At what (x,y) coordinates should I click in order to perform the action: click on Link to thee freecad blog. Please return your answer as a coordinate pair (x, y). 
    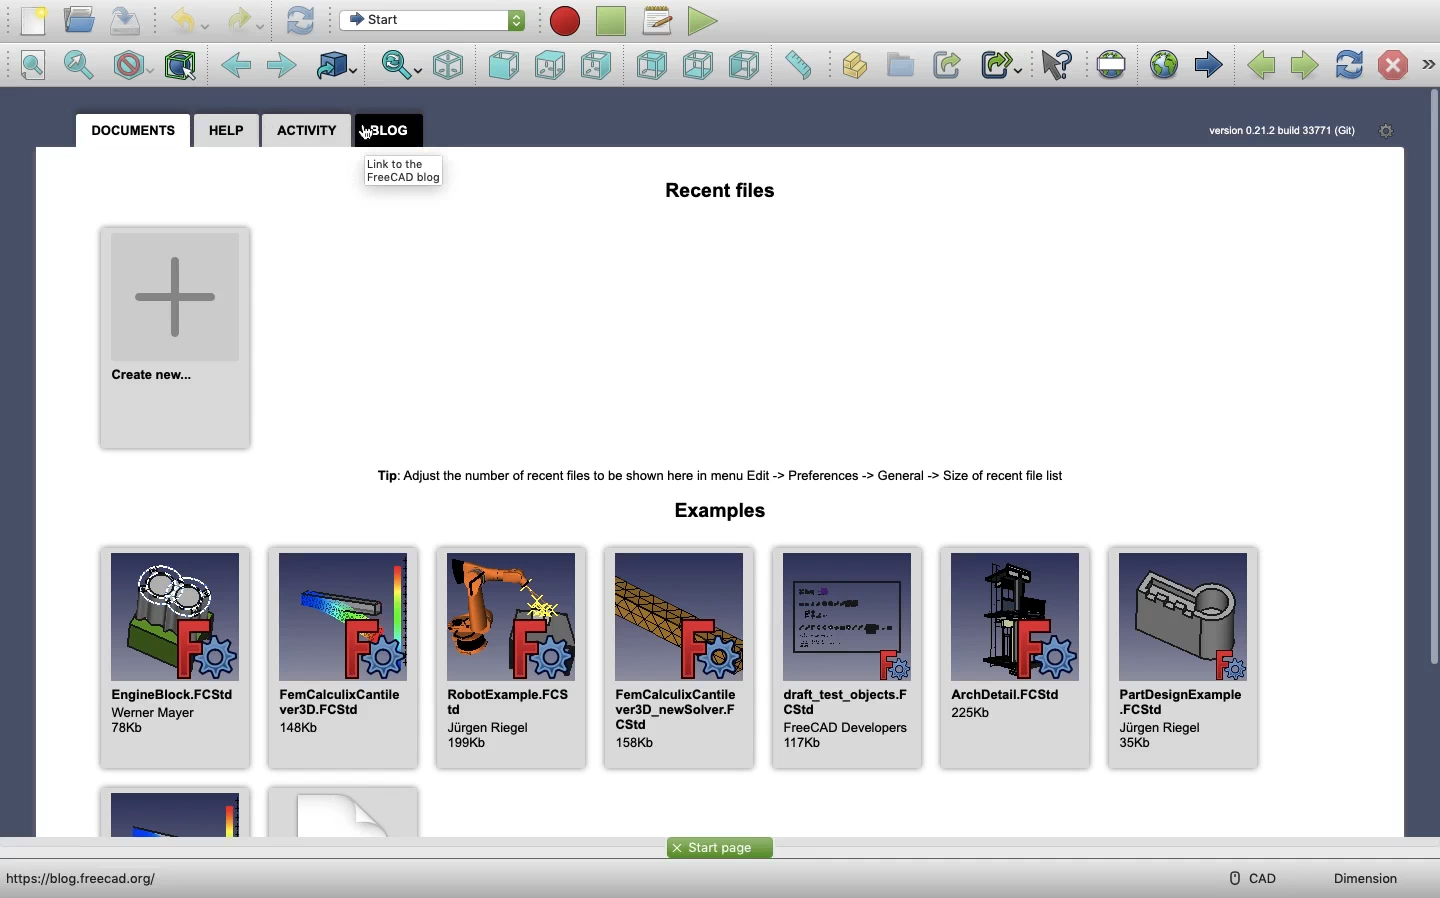
    Looking at the image, I should click on (404, 170).